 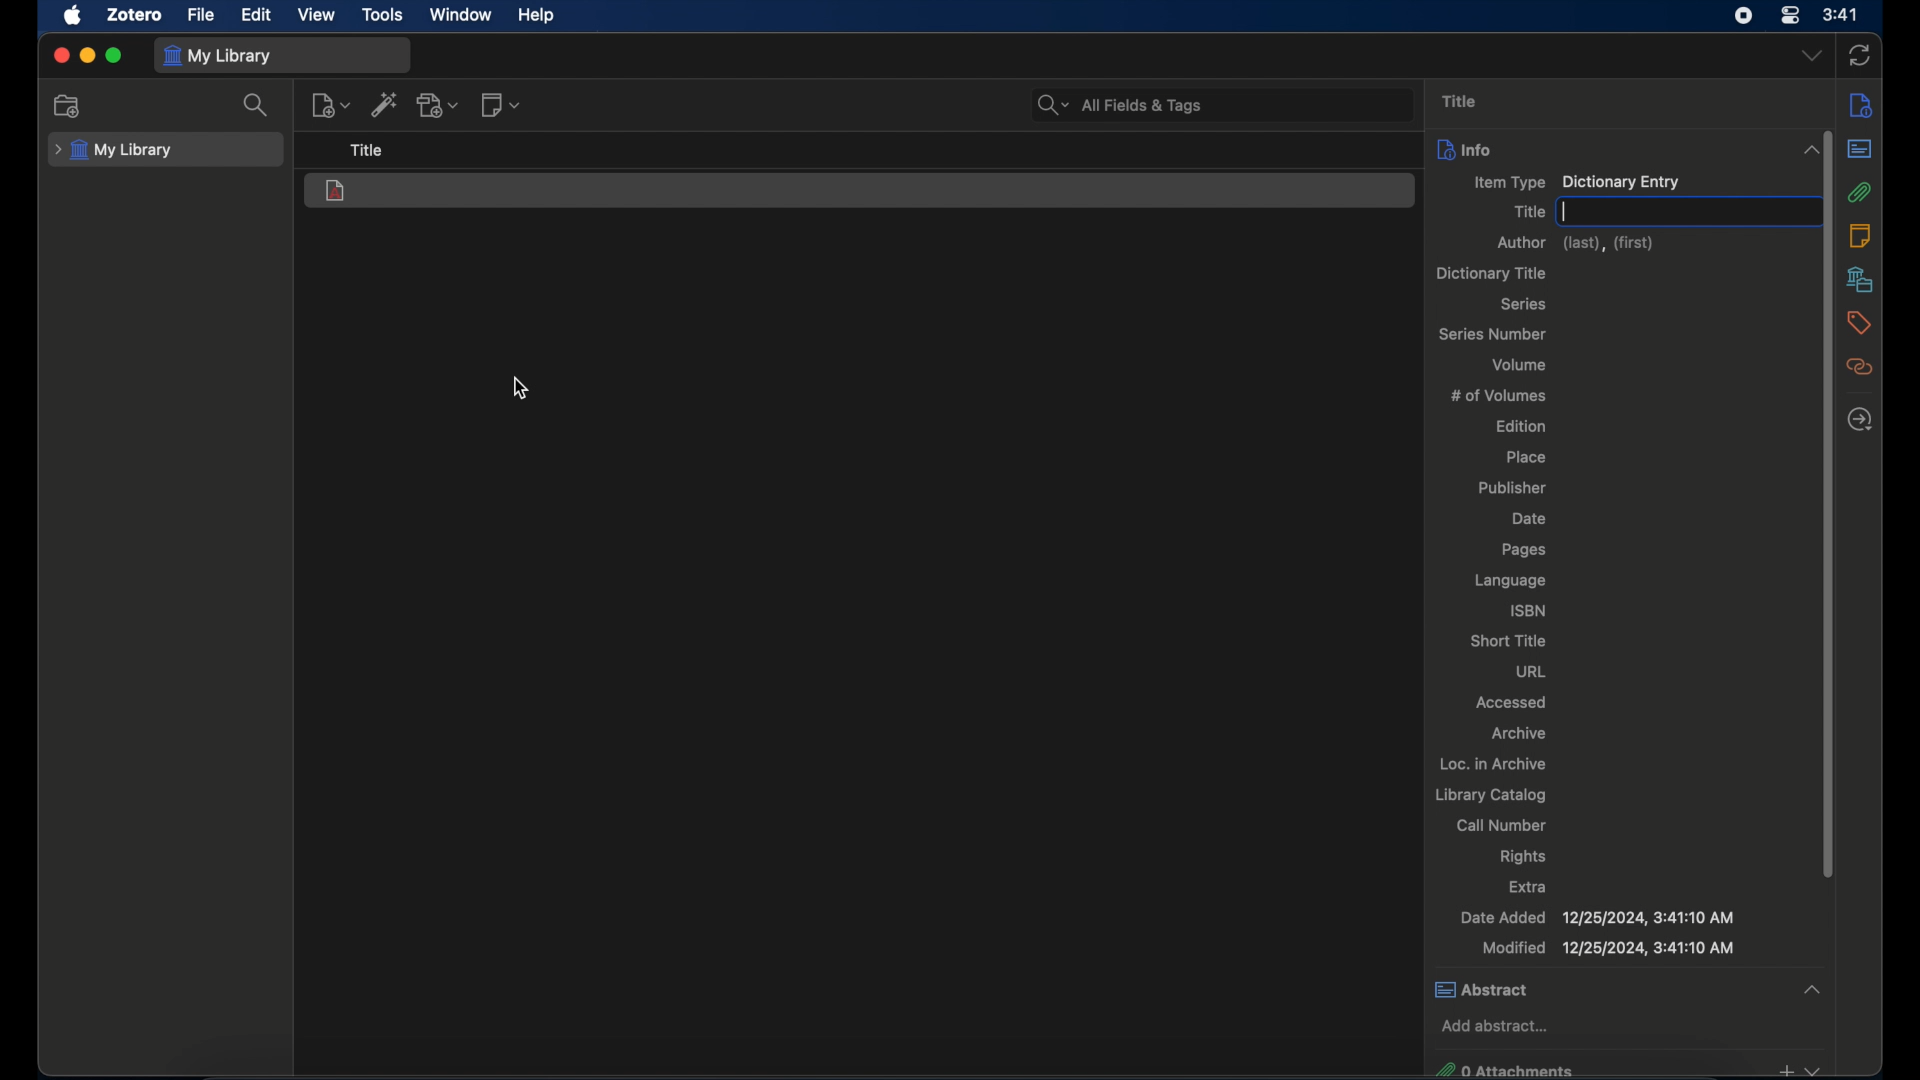 I want to click on help, so click(x=538, y=16).